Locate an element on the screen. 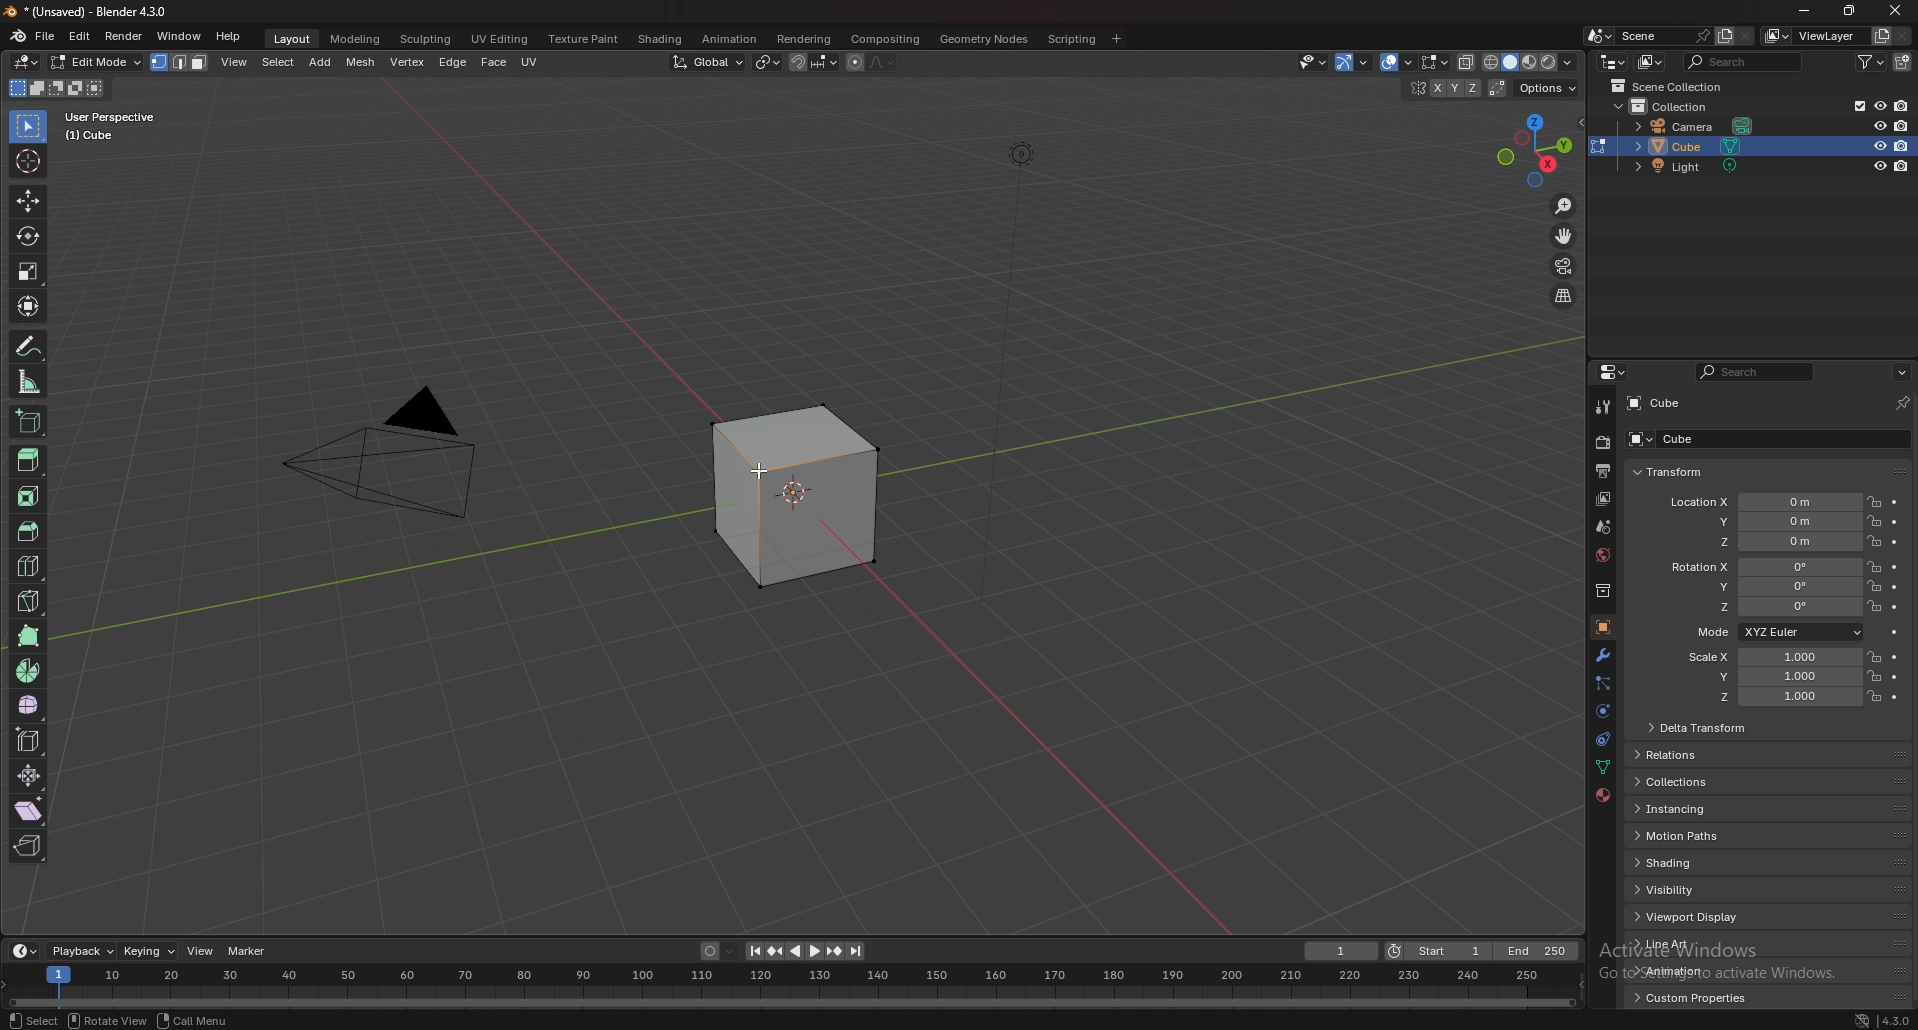 The width and height of the screenshot is (1918, 1030). lock location is located at coordinates (1874, 697).